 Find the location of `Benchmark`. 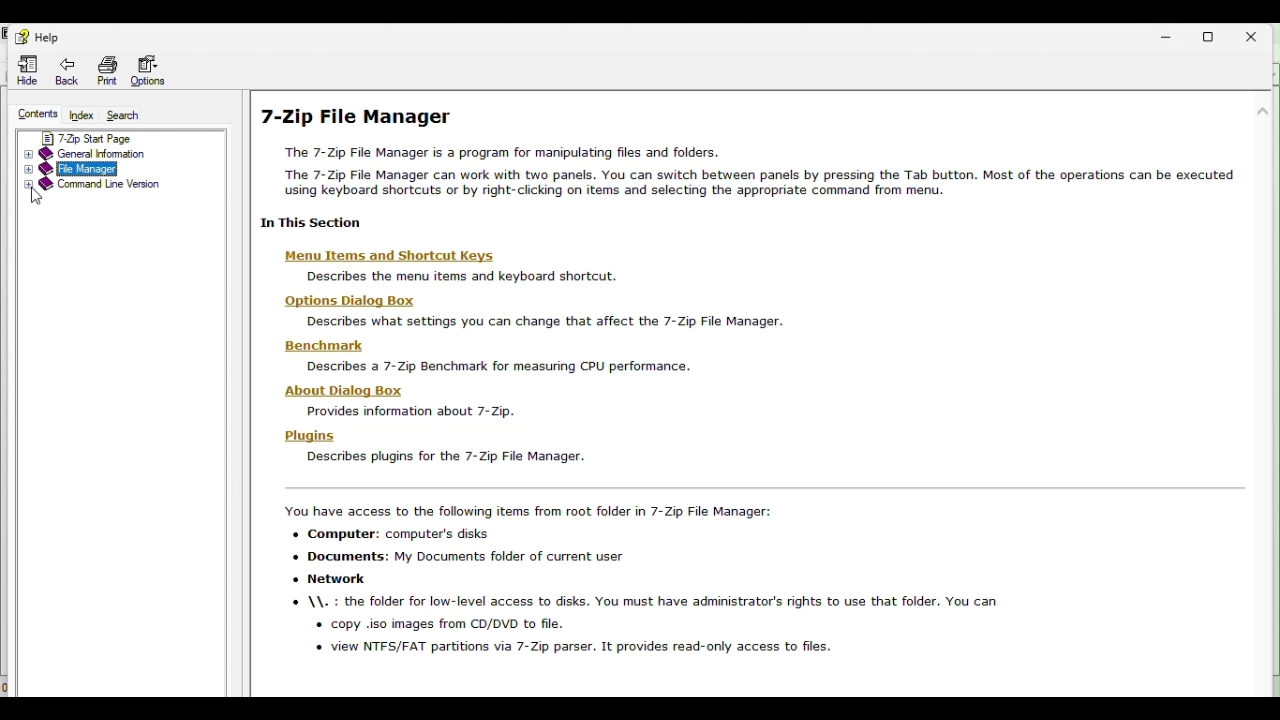

Benchmark is located at coordinates (331, 345).